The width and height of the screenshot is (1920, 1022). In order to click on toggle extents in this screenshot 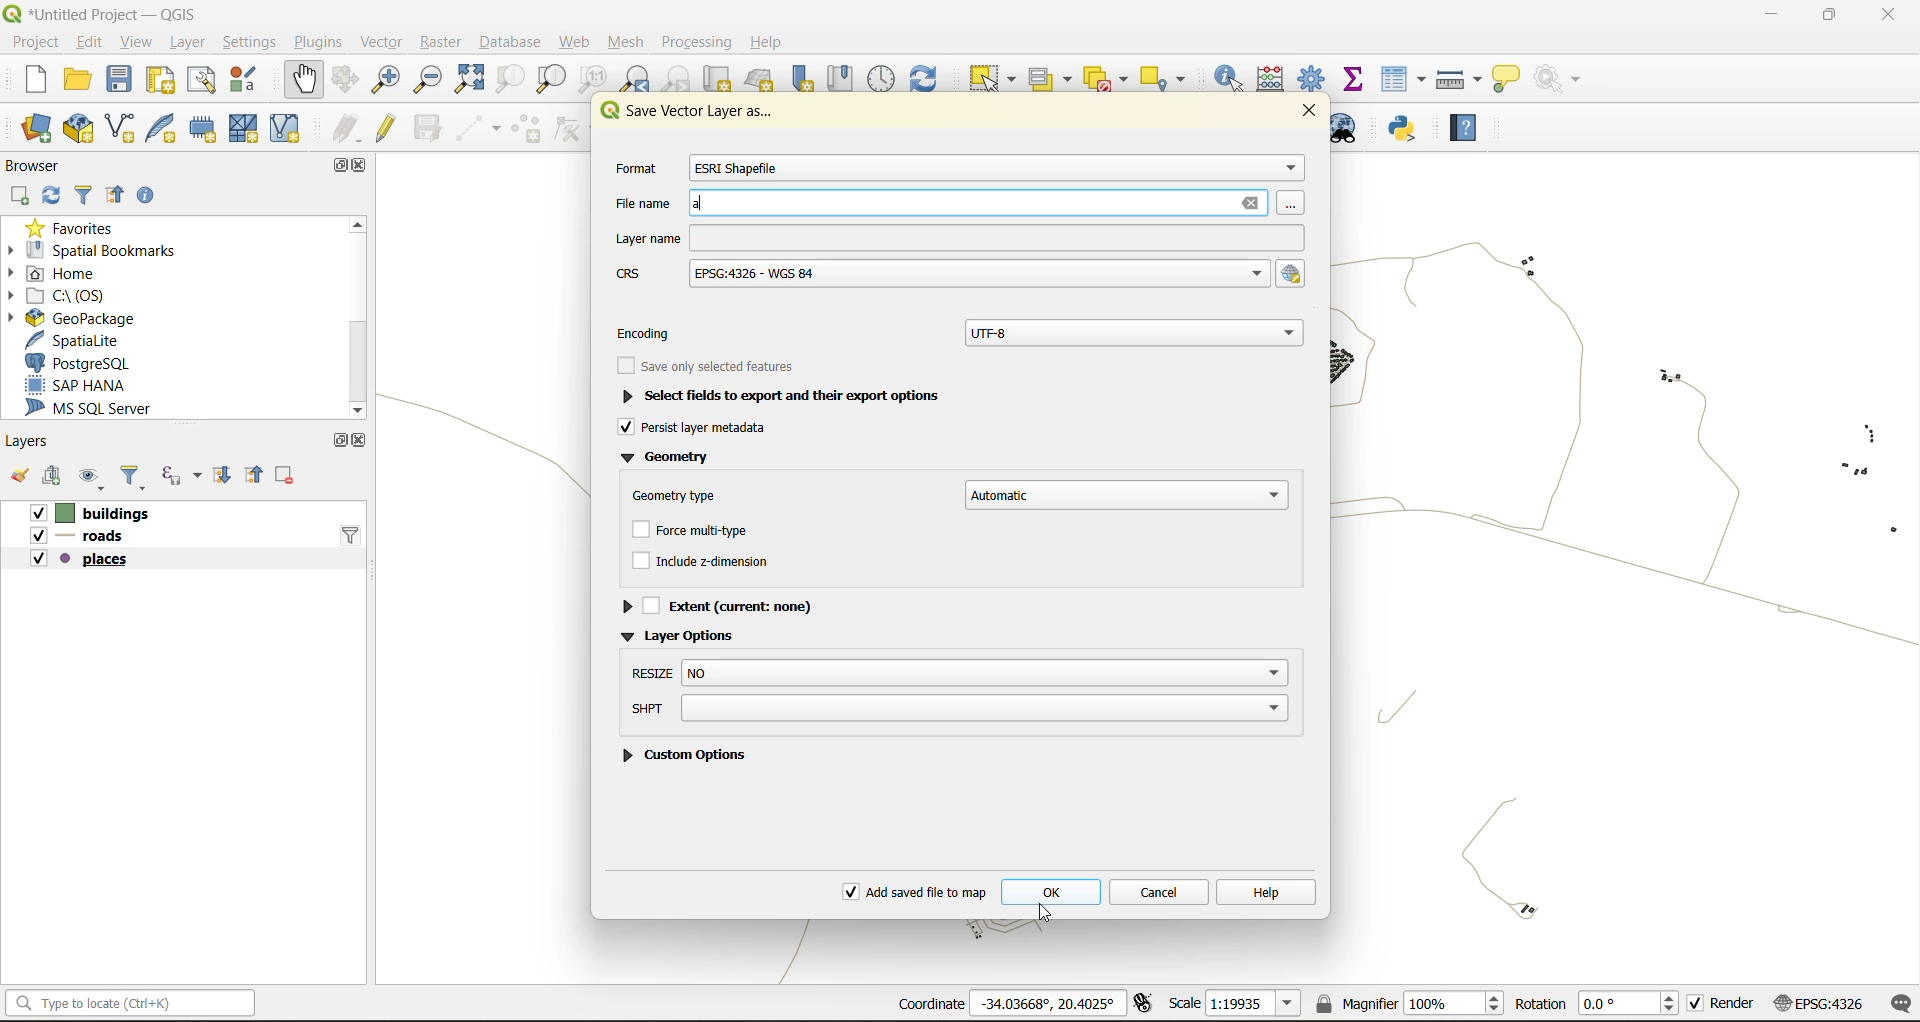, I will do `click(1145, 1003)`.